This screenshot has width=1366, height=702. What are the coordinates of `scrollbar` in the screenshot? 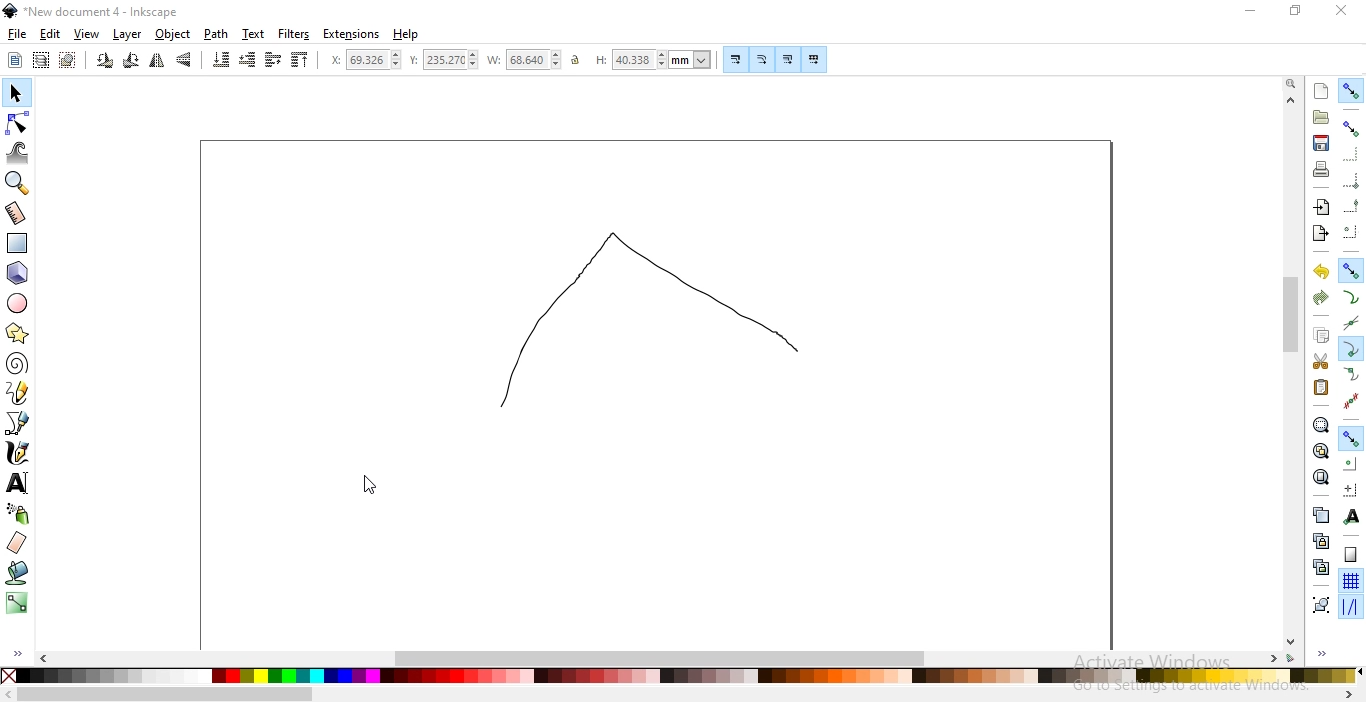 It's located at (166, 696).